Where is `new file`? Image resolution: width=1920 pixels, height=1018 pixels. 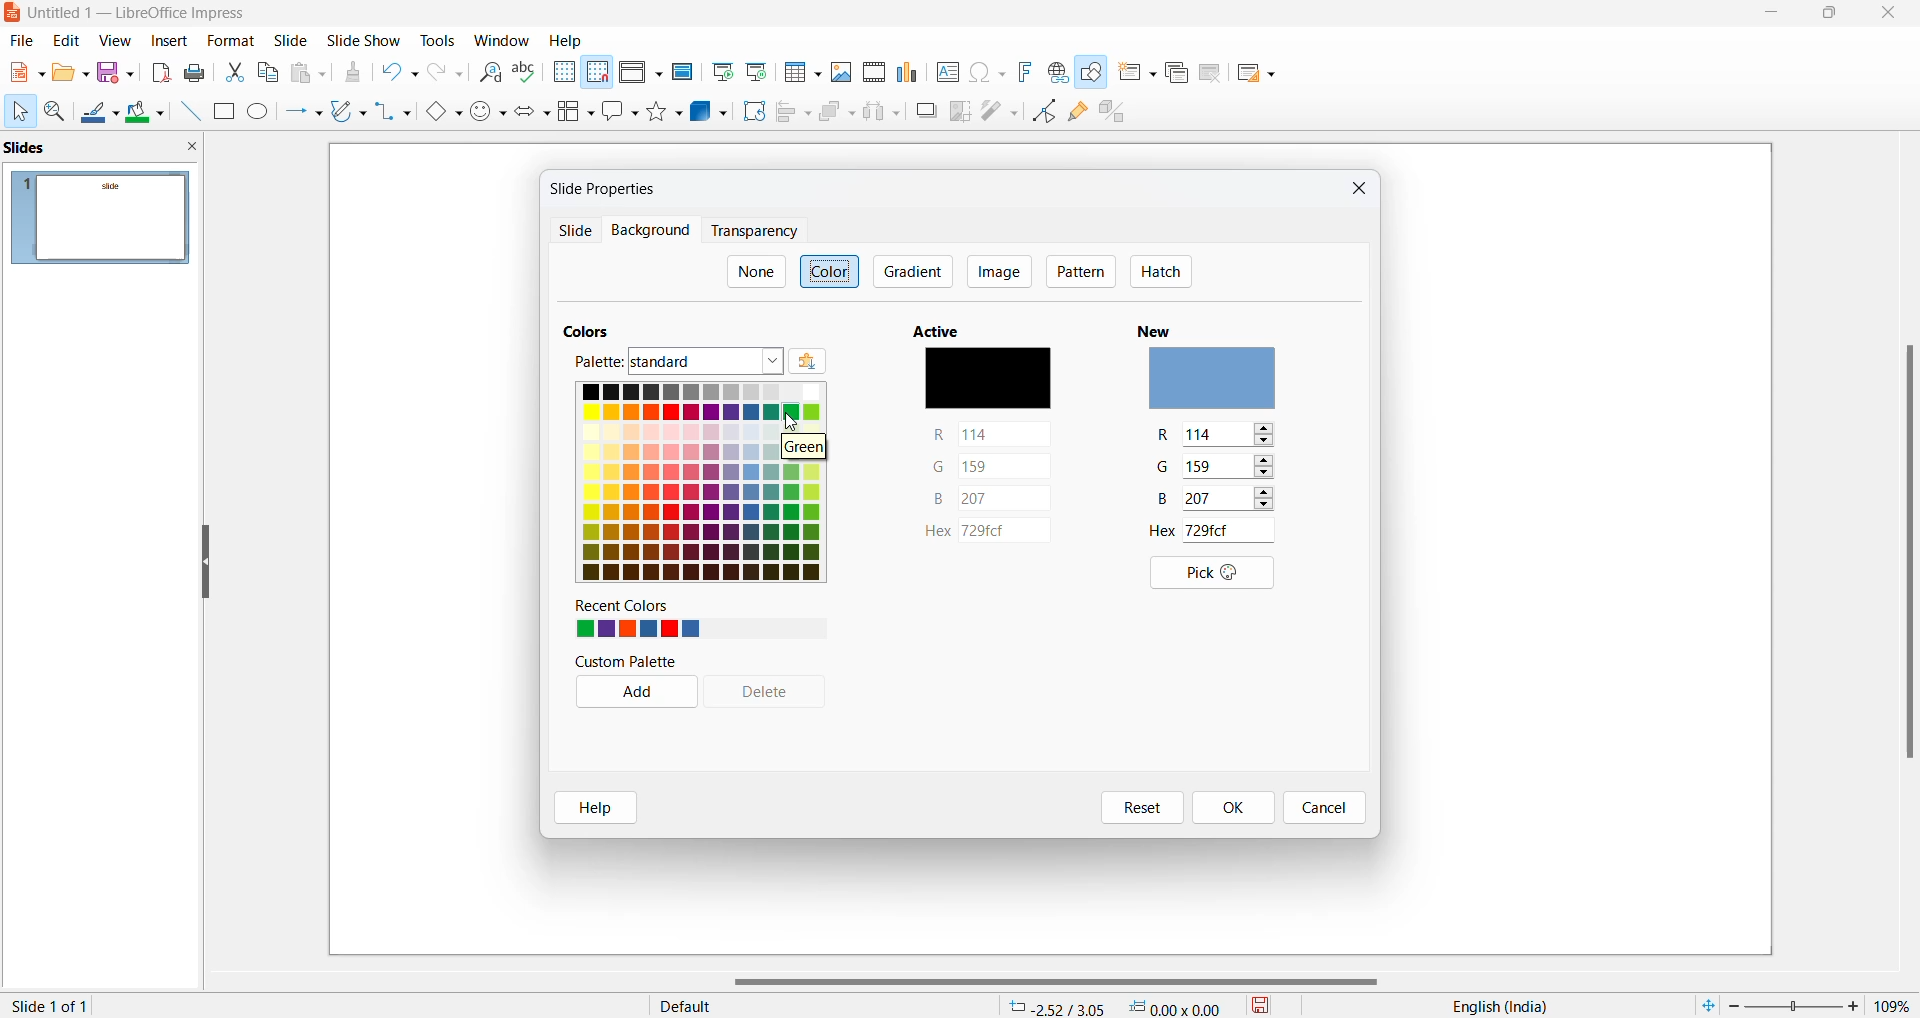
new file is located at coordinates (25, 77).